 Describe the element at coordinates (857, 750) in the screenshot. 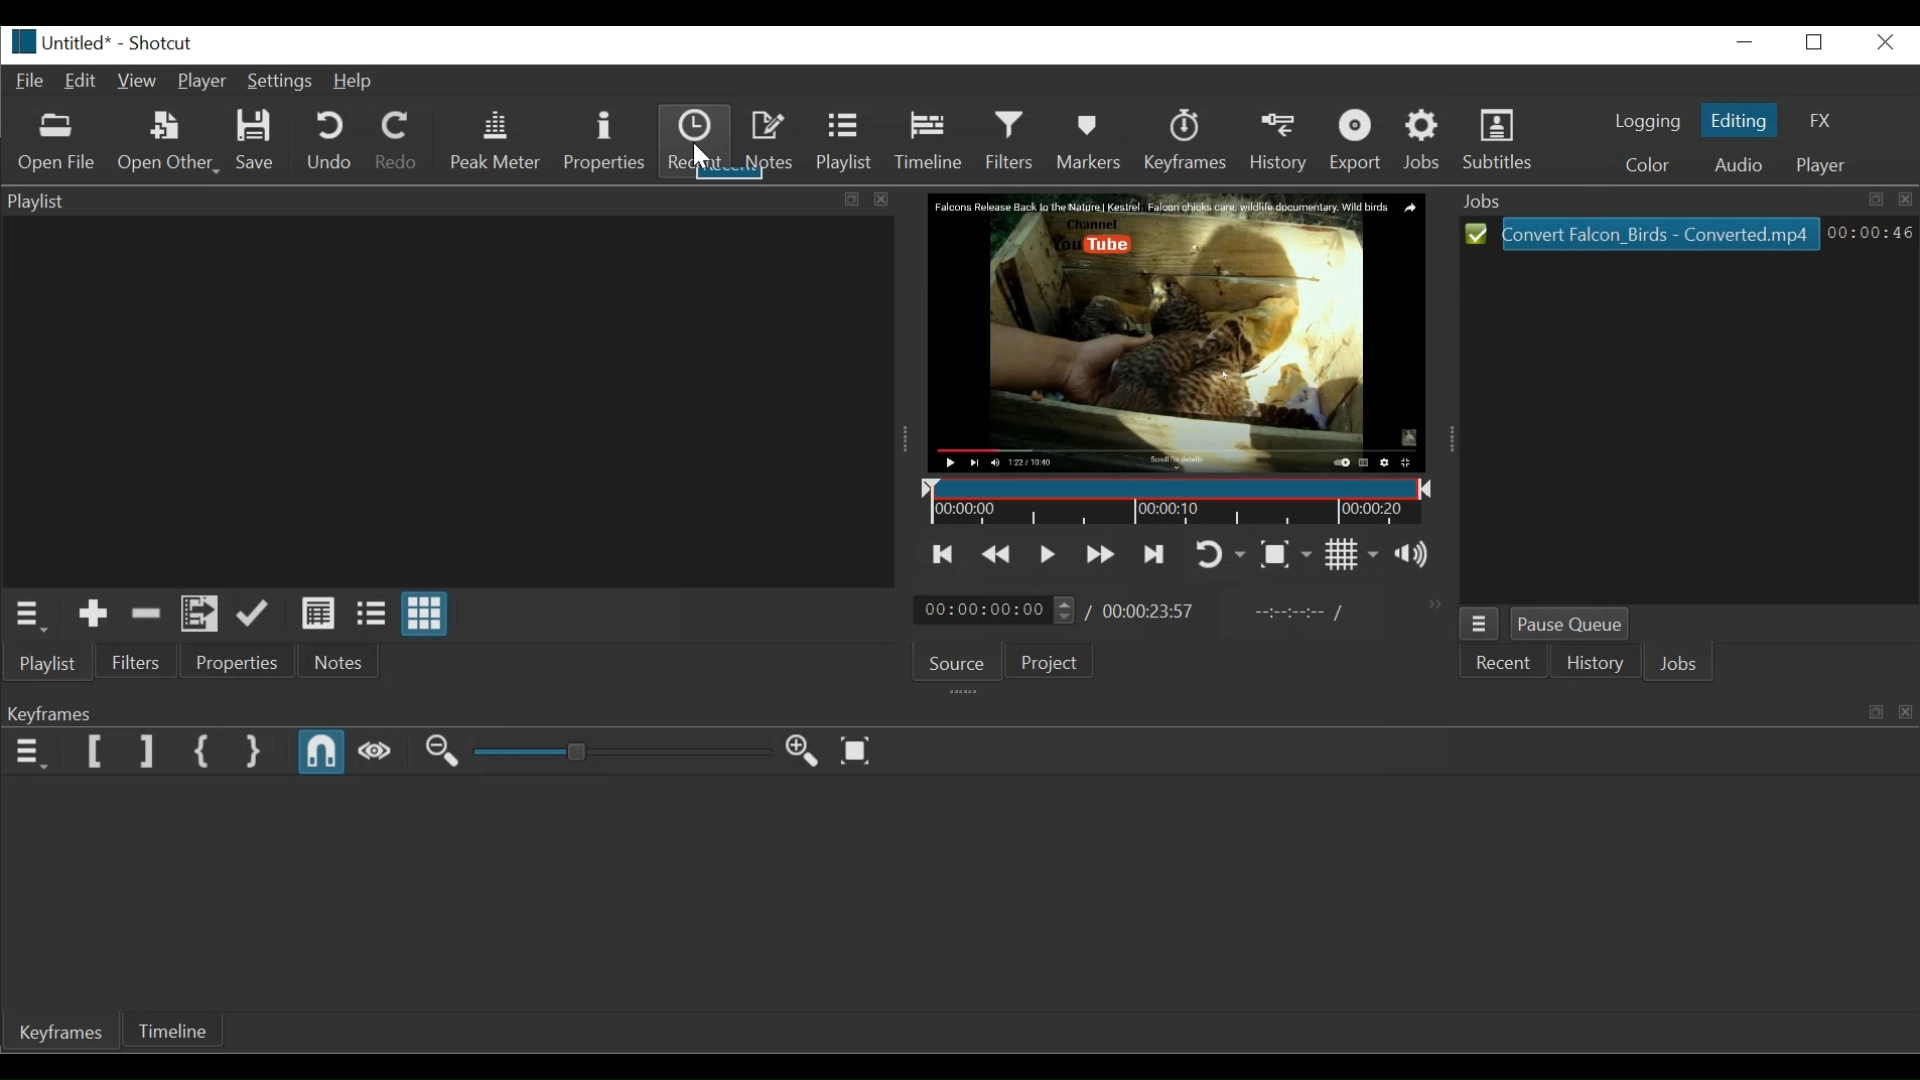

I see `Zoom timeline to fit` at that location.